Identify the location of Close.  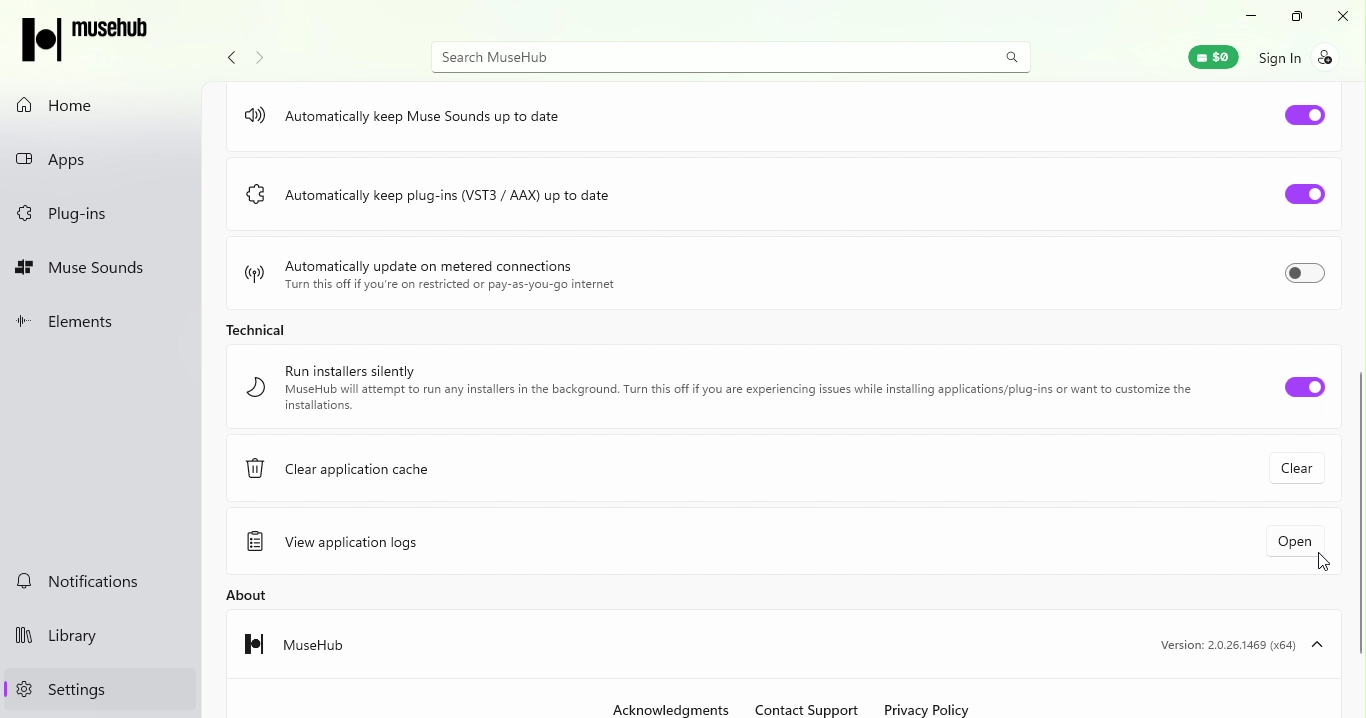
(1347, 15).